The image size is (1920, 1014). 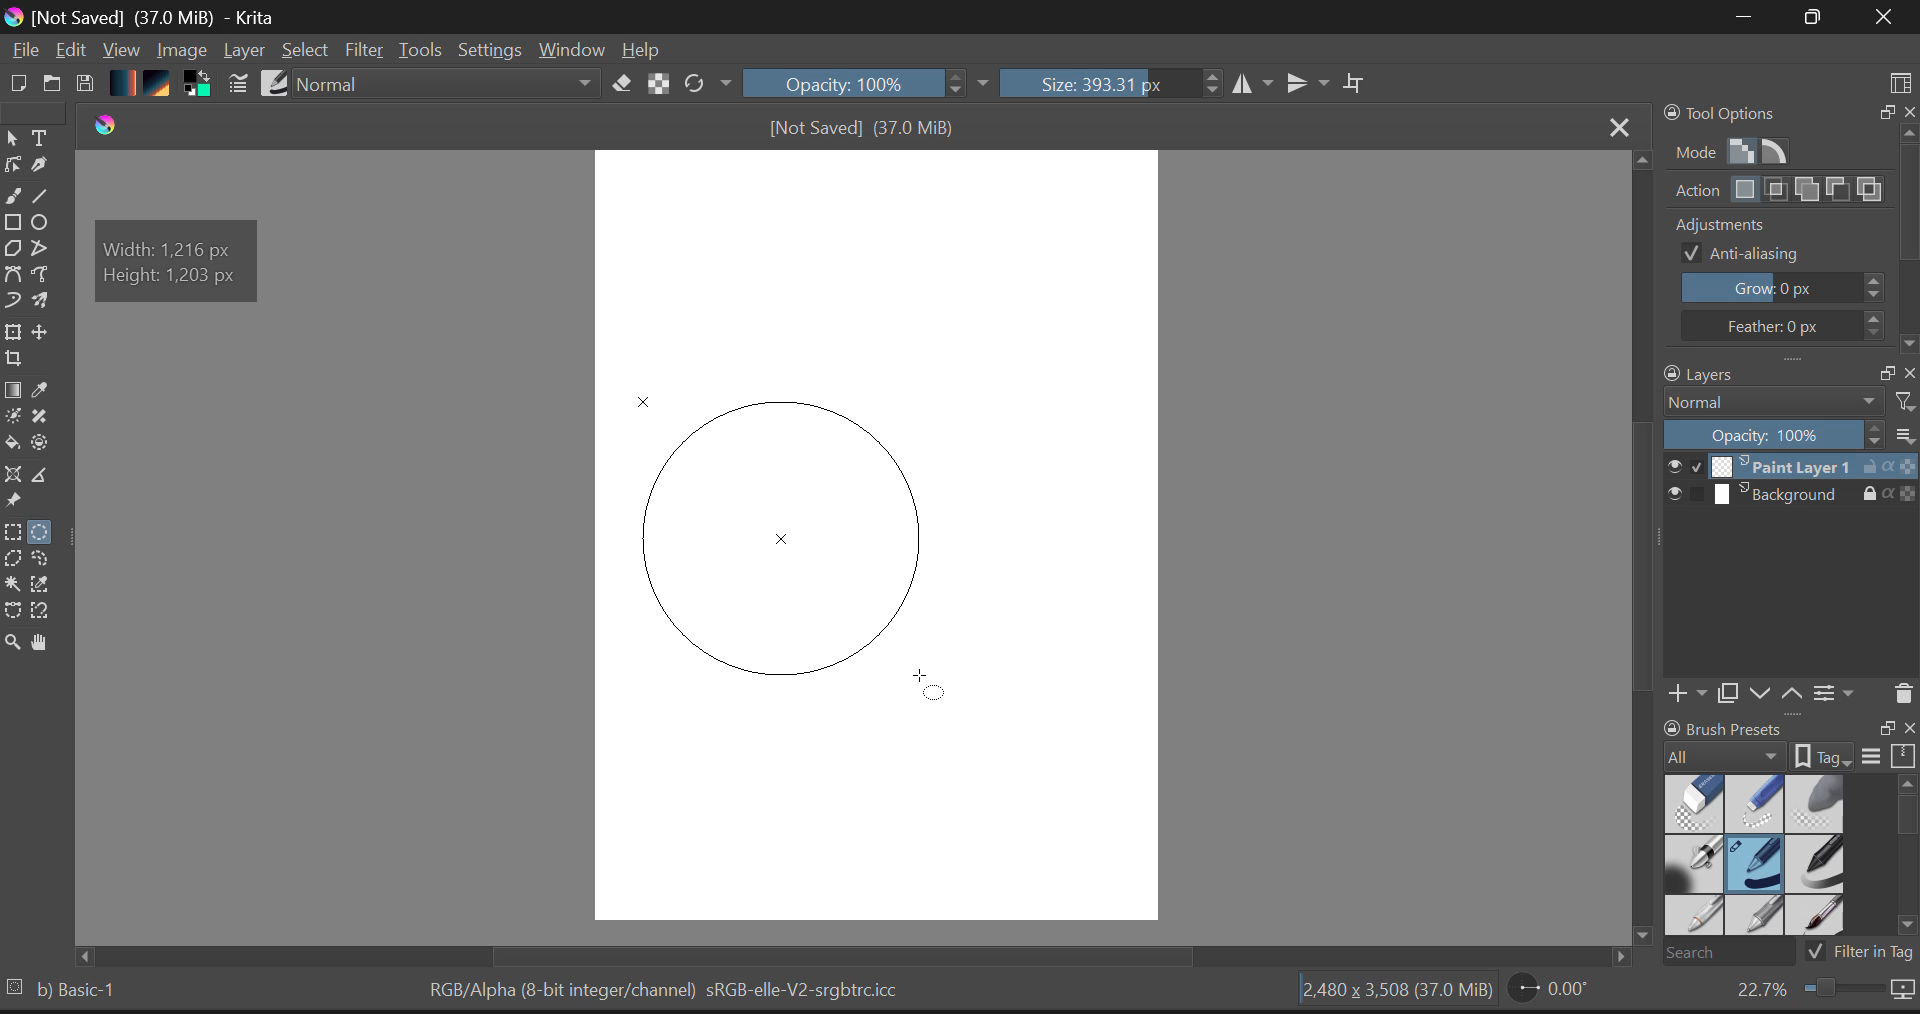 I want to click on Text, so click(x=41, y=138).